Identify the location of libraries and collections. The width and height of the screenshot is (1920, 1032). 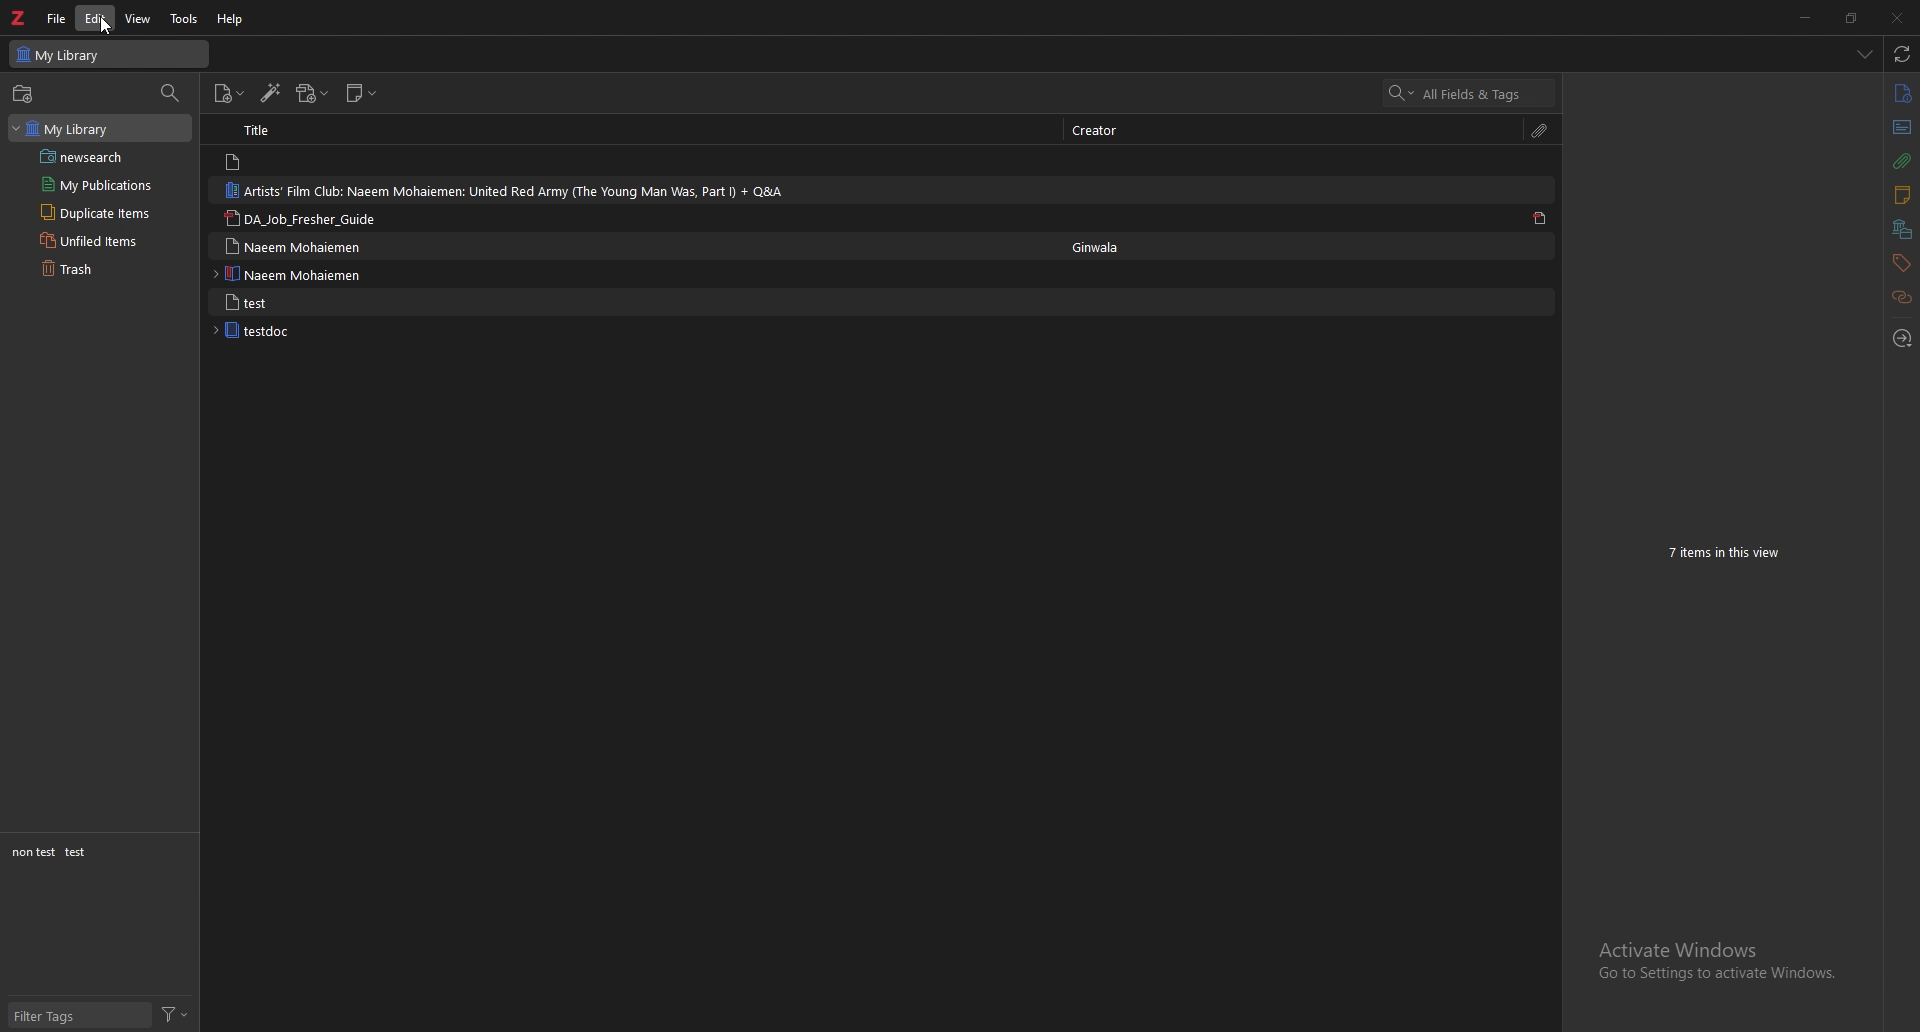
(1902, 230).